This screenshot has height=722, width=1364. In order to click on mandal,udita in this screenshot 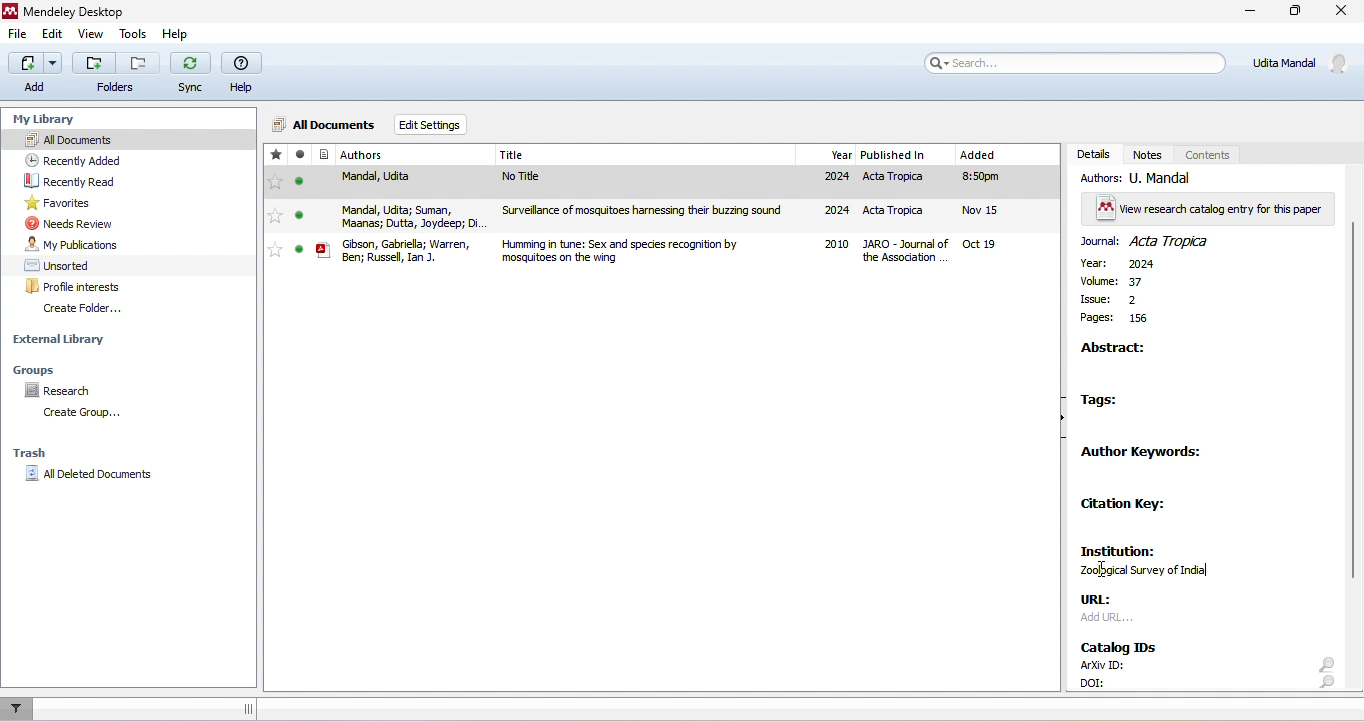, I will do `click(381, 182)`.